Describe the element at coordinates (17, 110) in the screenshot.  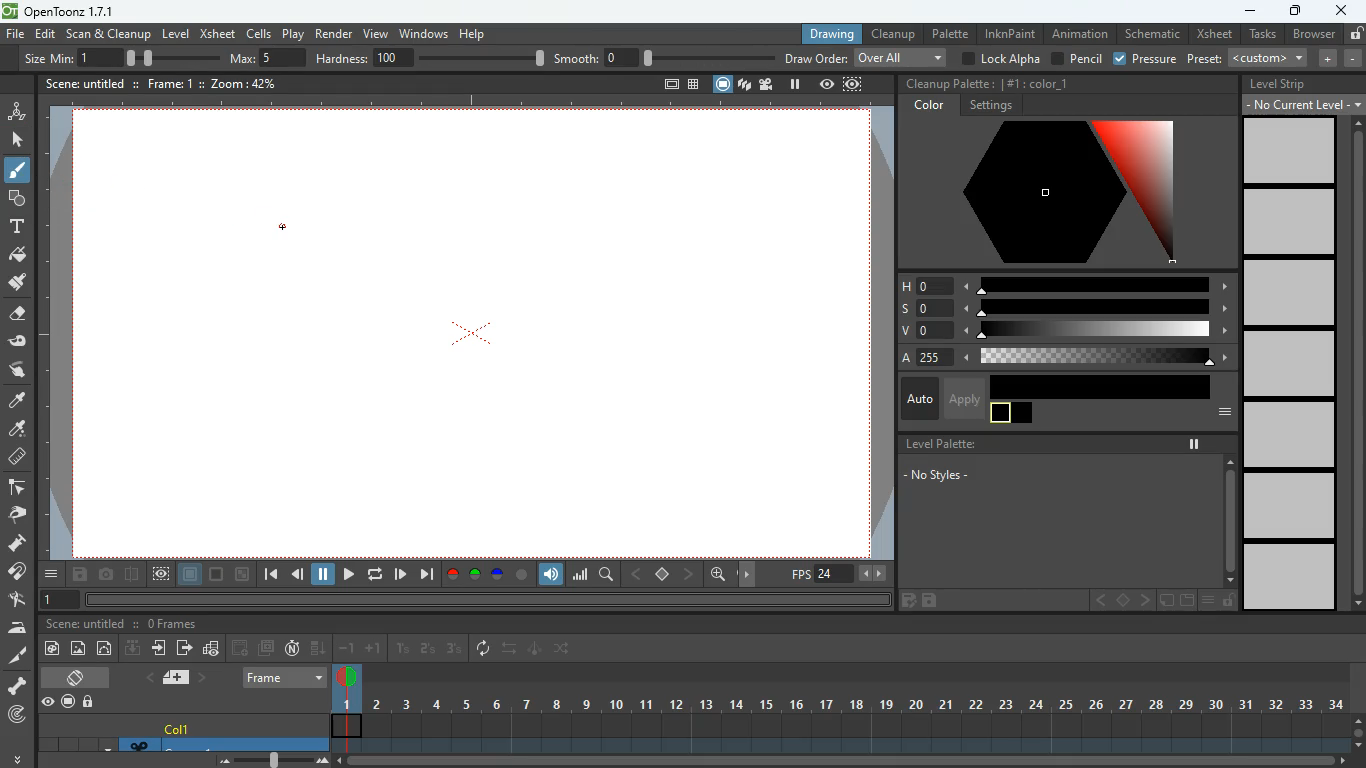
I see `animate` at that location.